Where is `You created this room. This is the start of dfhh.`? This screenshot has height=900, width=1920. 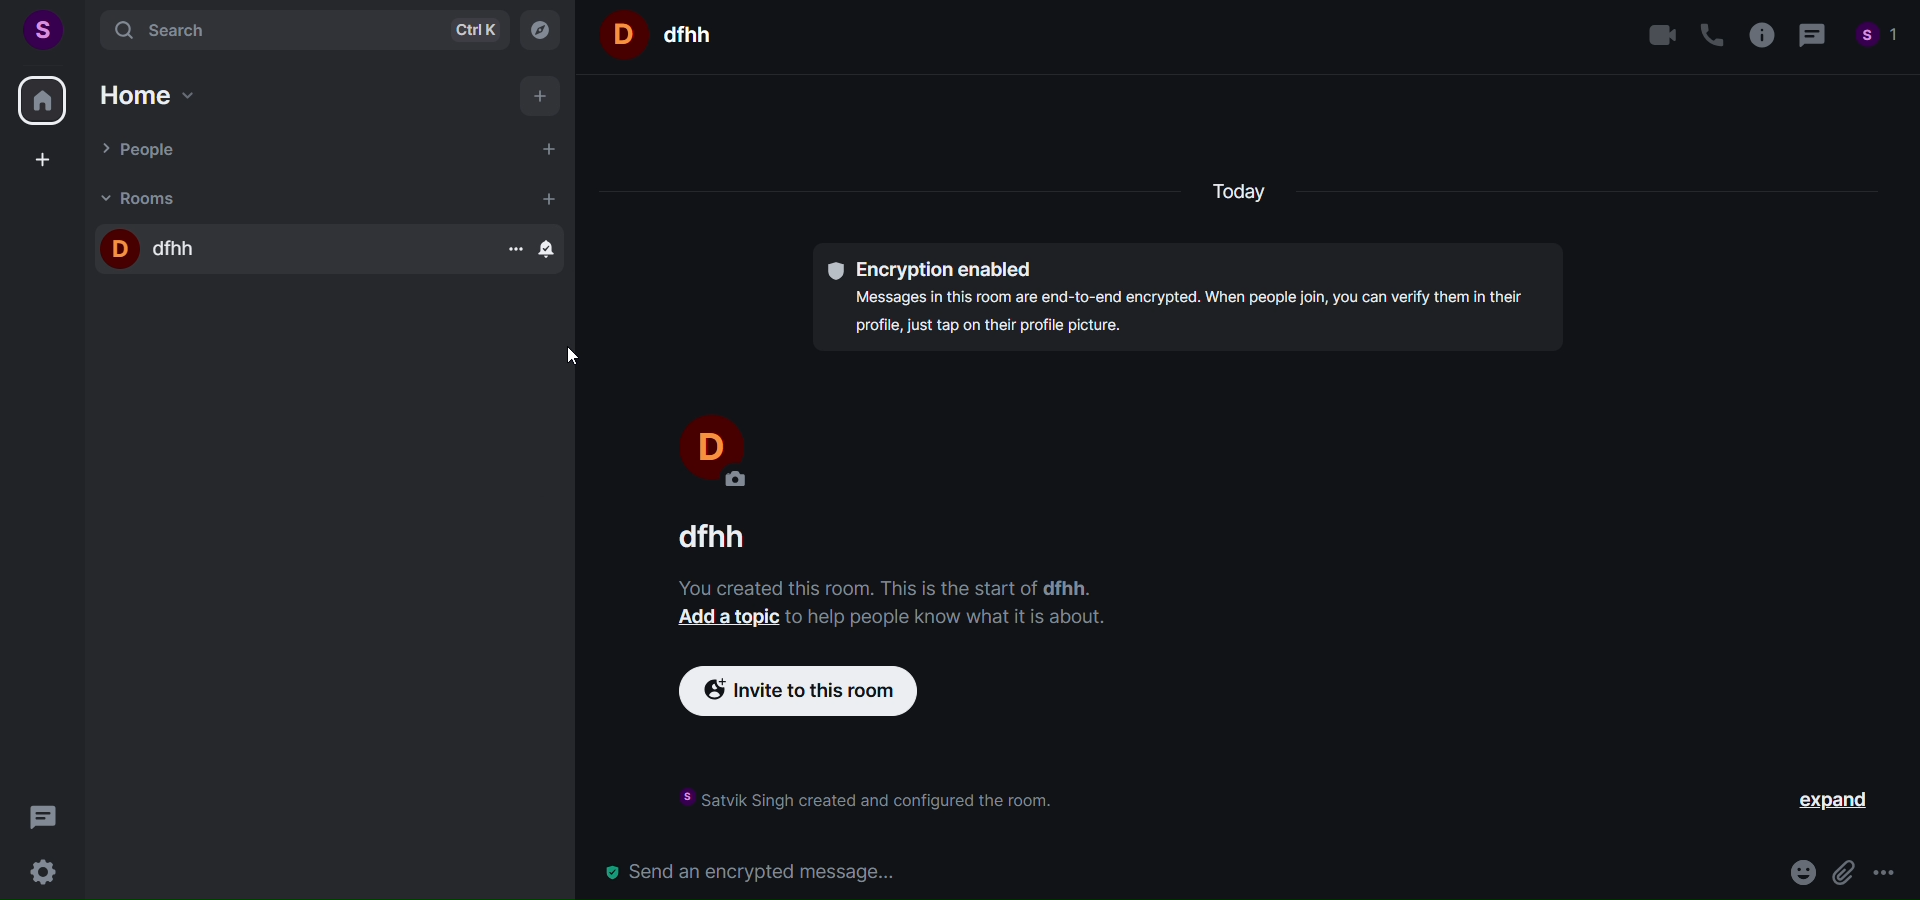
You created this room. This is the start of dfhh. is located at coordinates (878, 587).